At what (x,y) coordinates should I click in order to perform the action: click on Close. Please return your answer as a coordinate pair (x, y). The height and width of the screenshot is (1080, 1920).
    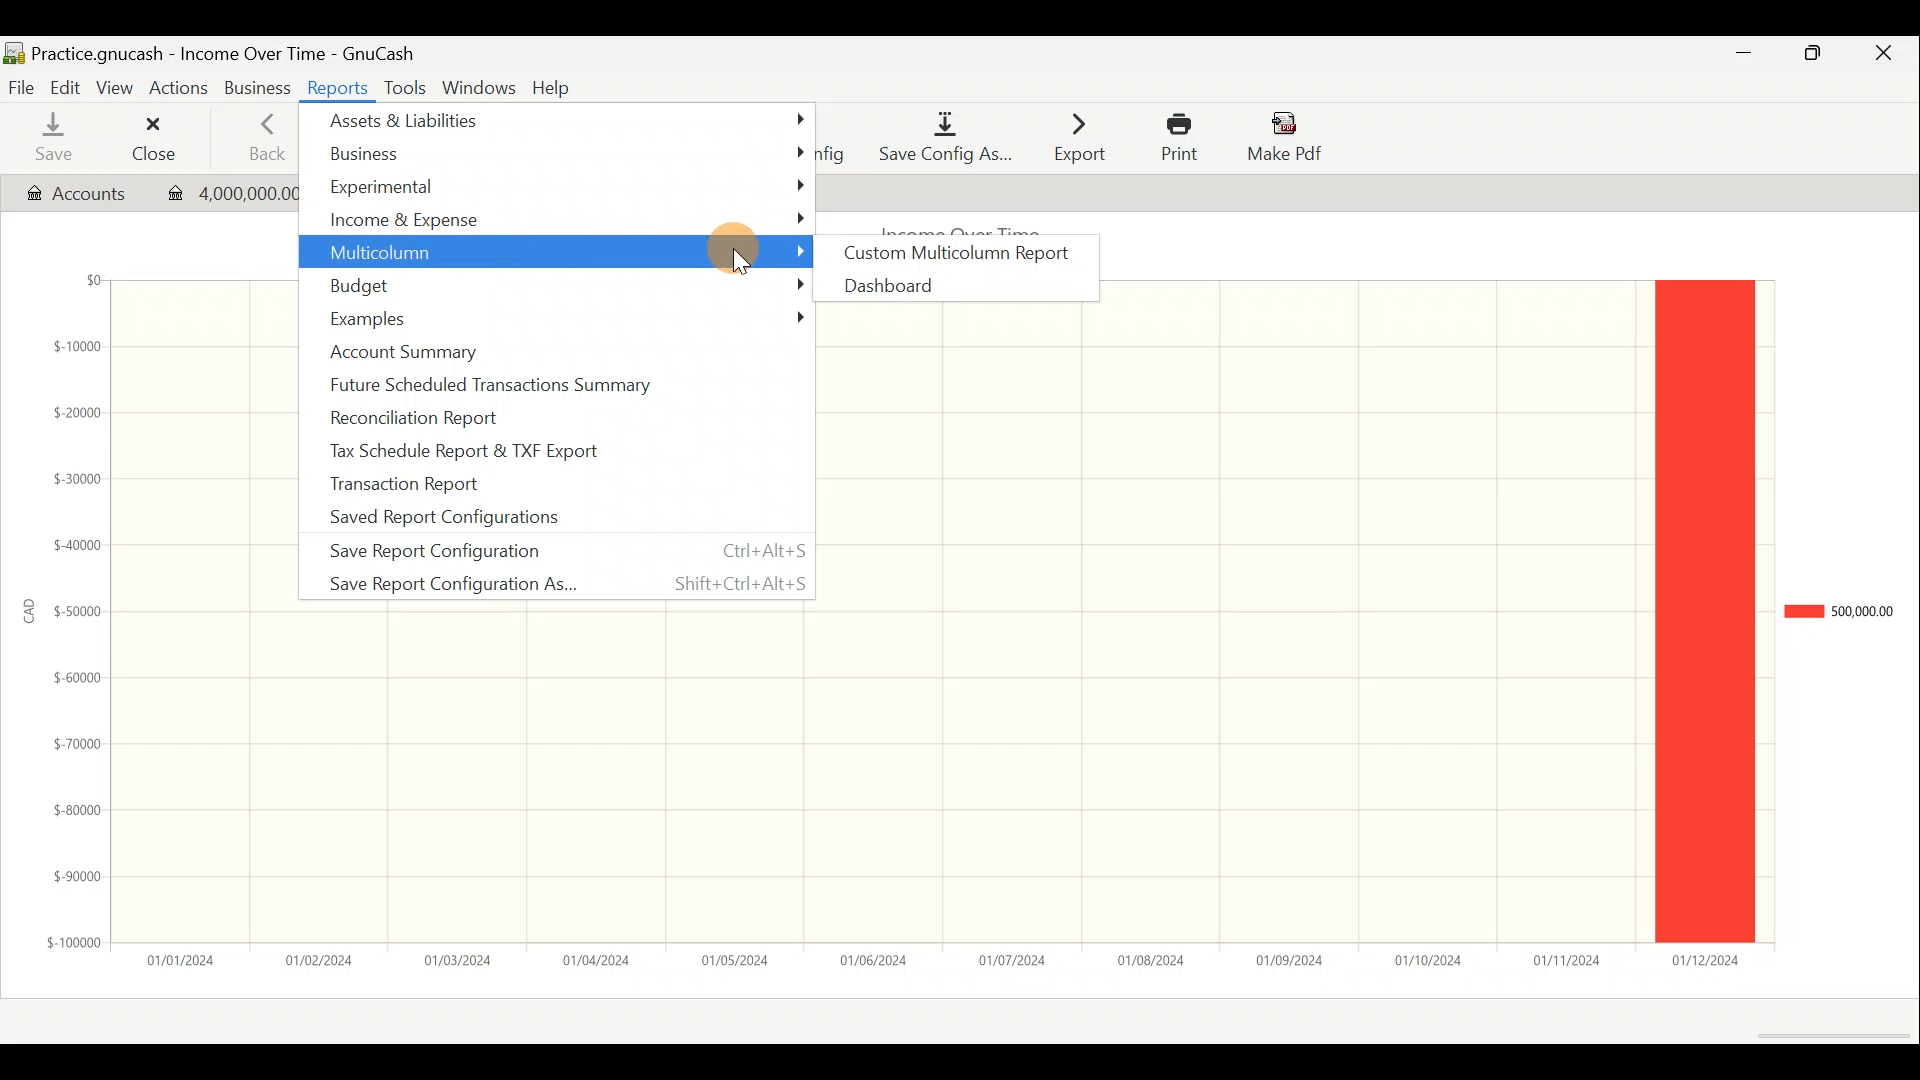
    Looking at the image, I should click on (155, 137).